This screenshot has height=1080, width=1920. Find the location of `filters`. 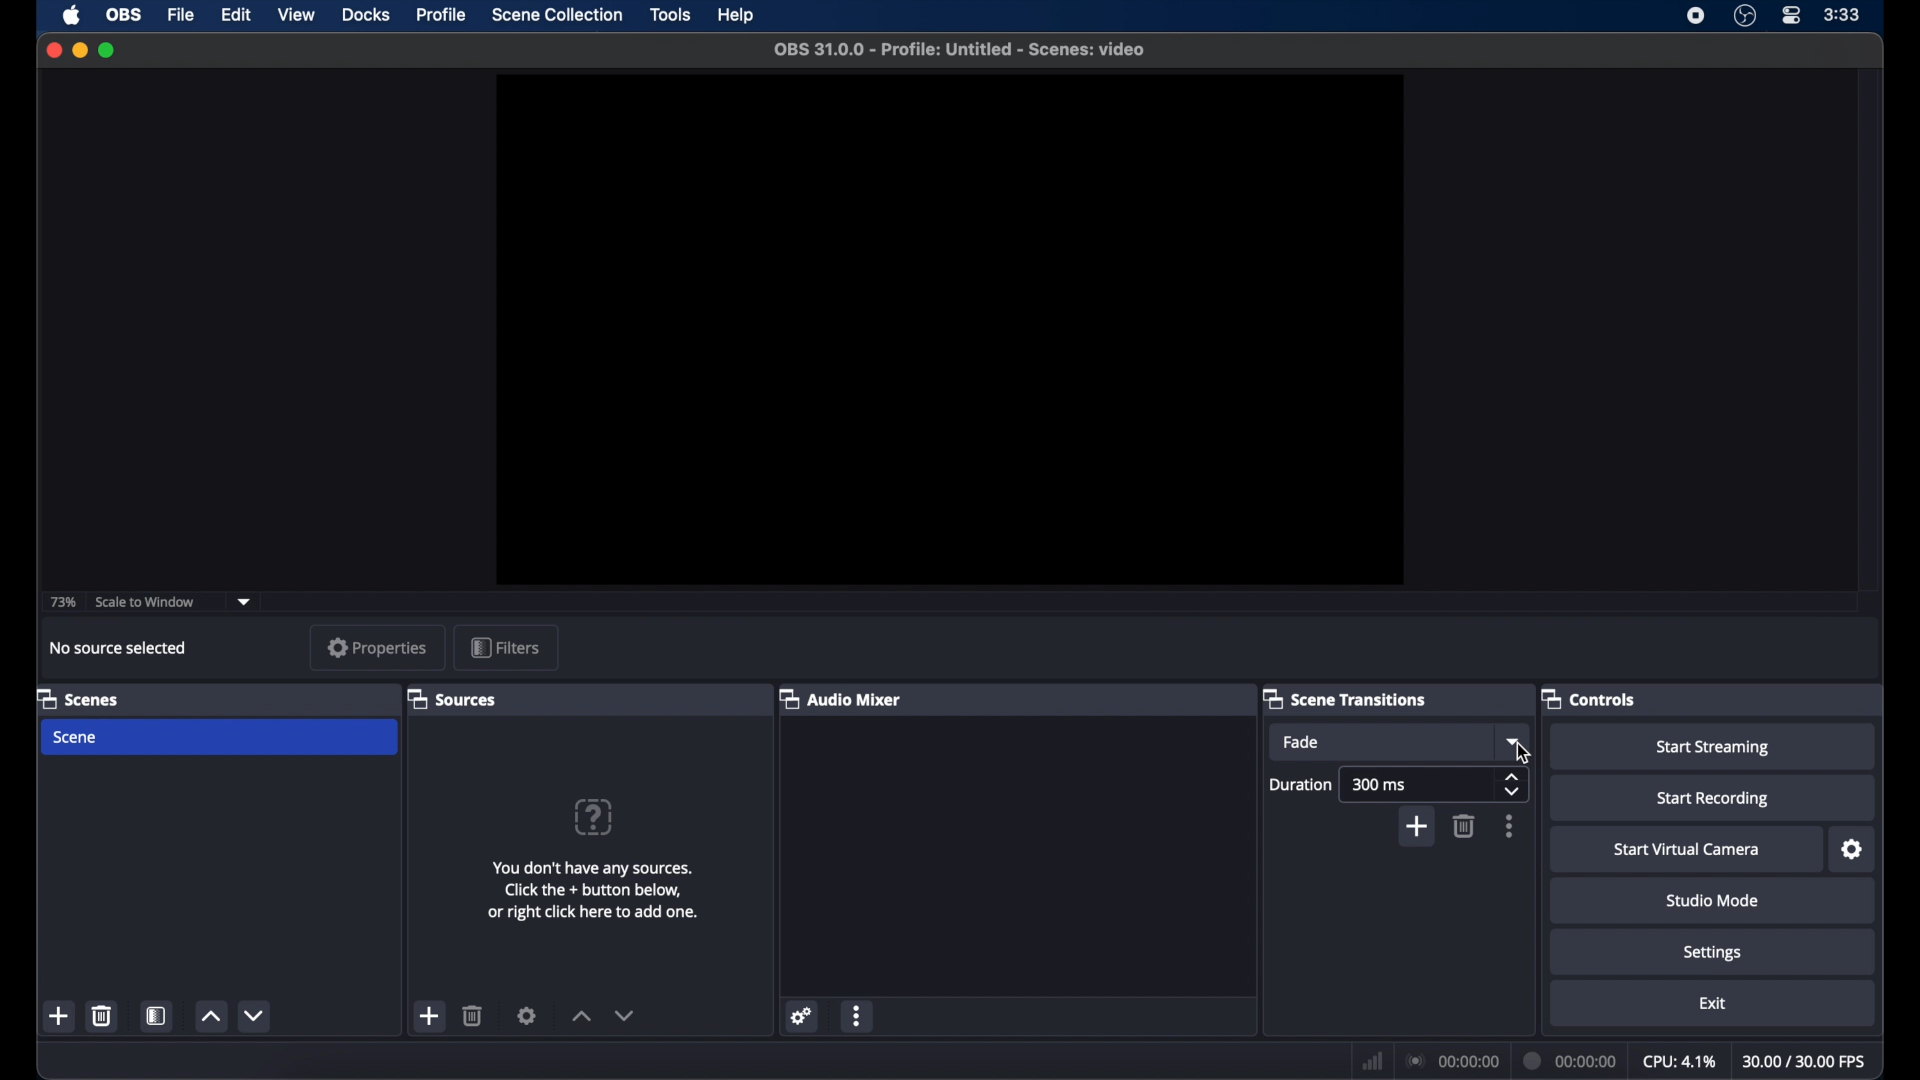

filters is located at coordinates (508, 646).